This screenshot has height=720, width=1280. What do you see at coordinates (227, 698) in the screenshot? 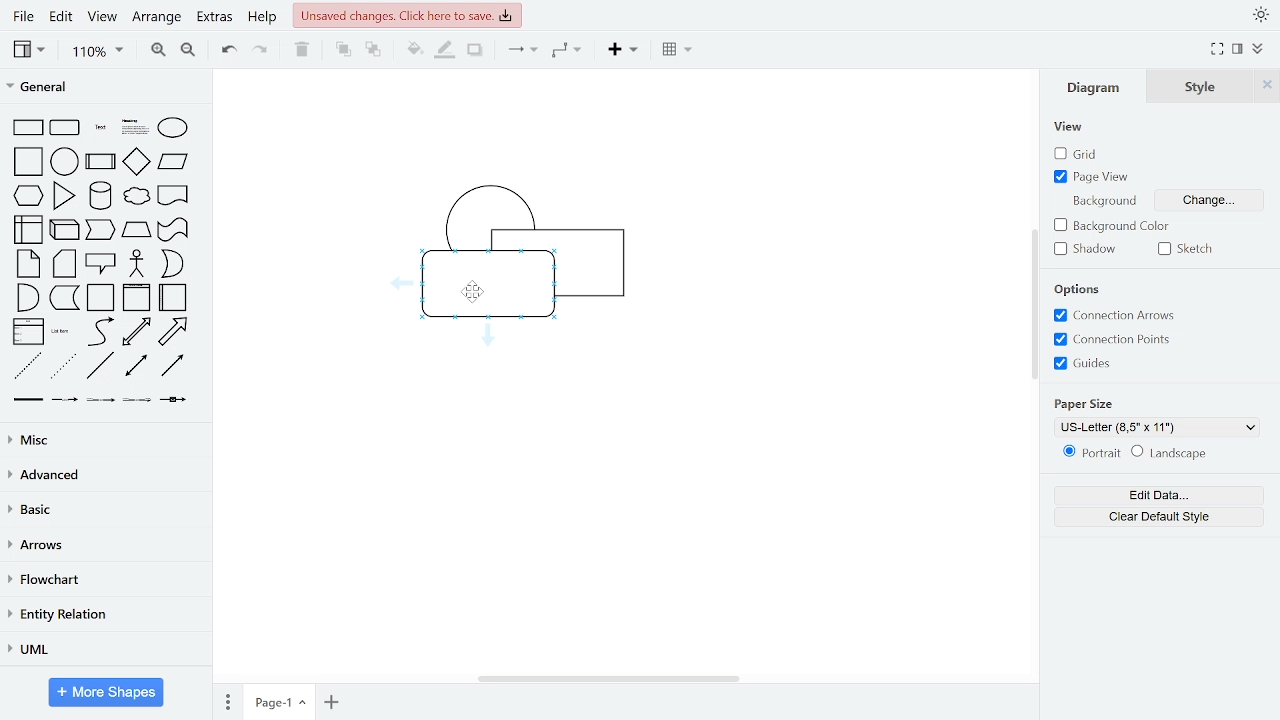
I see `pages` at bounding box center [227, 698].